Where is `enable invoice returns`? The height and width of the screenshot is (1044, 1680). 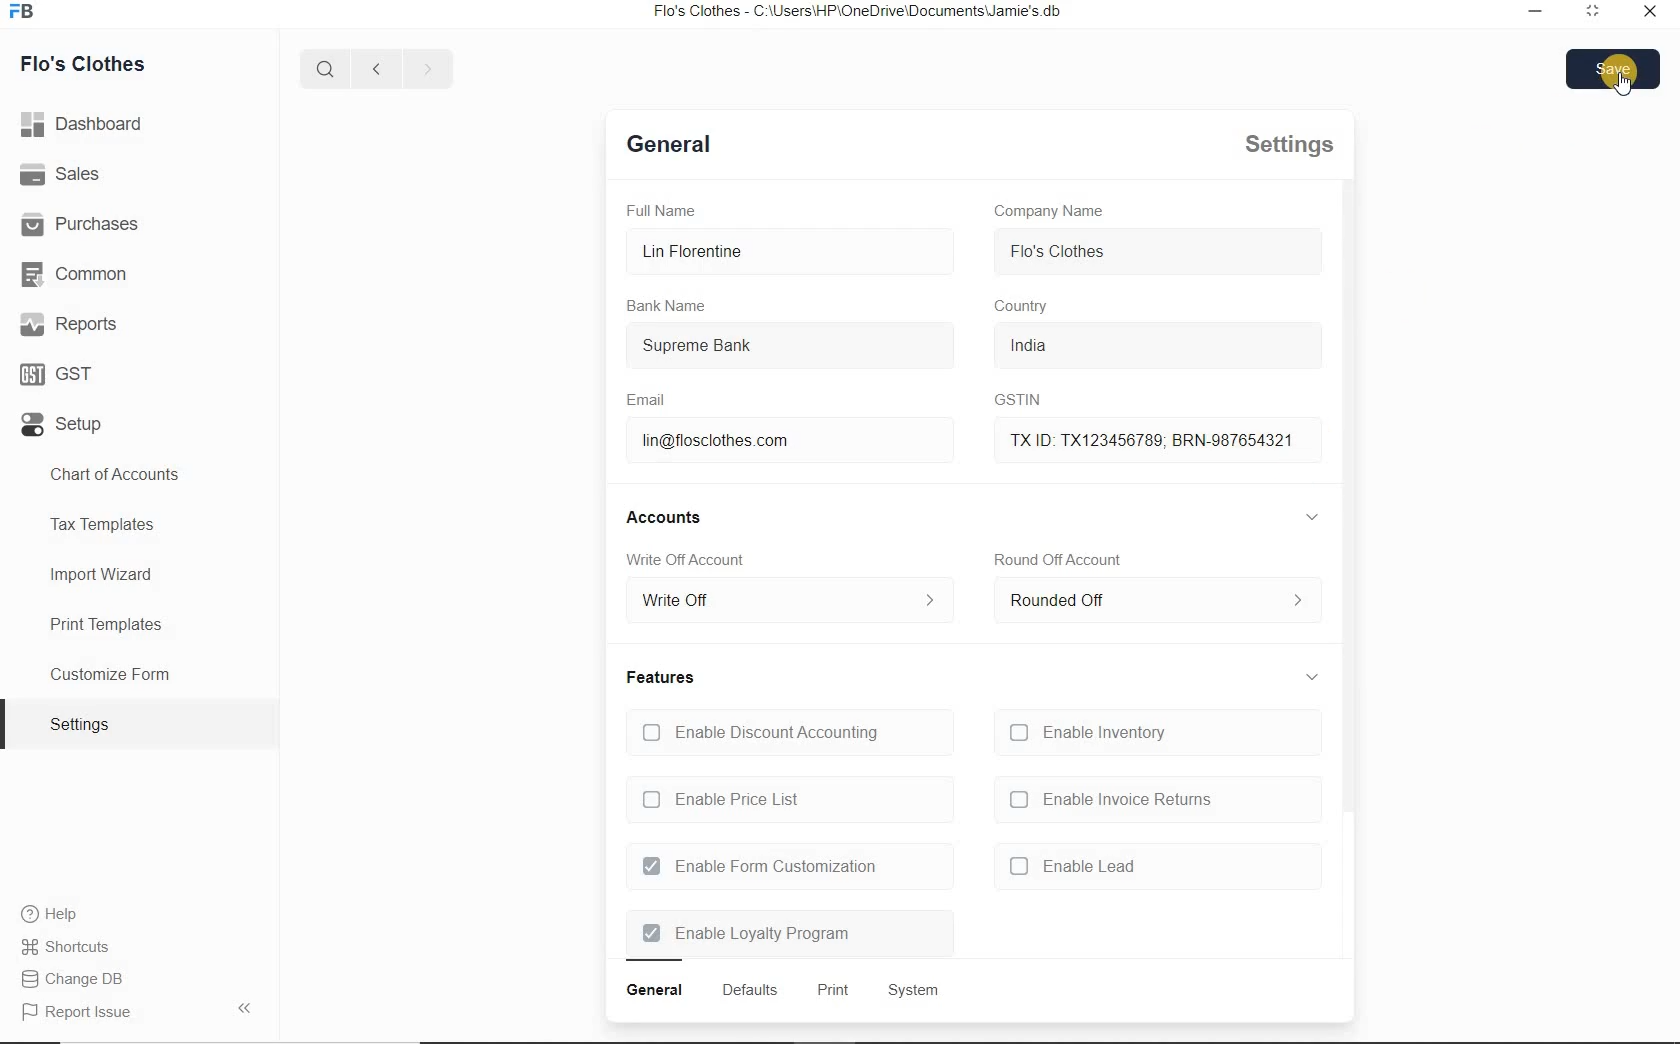
enable invoice returns is located at coordinates (1110, 800).